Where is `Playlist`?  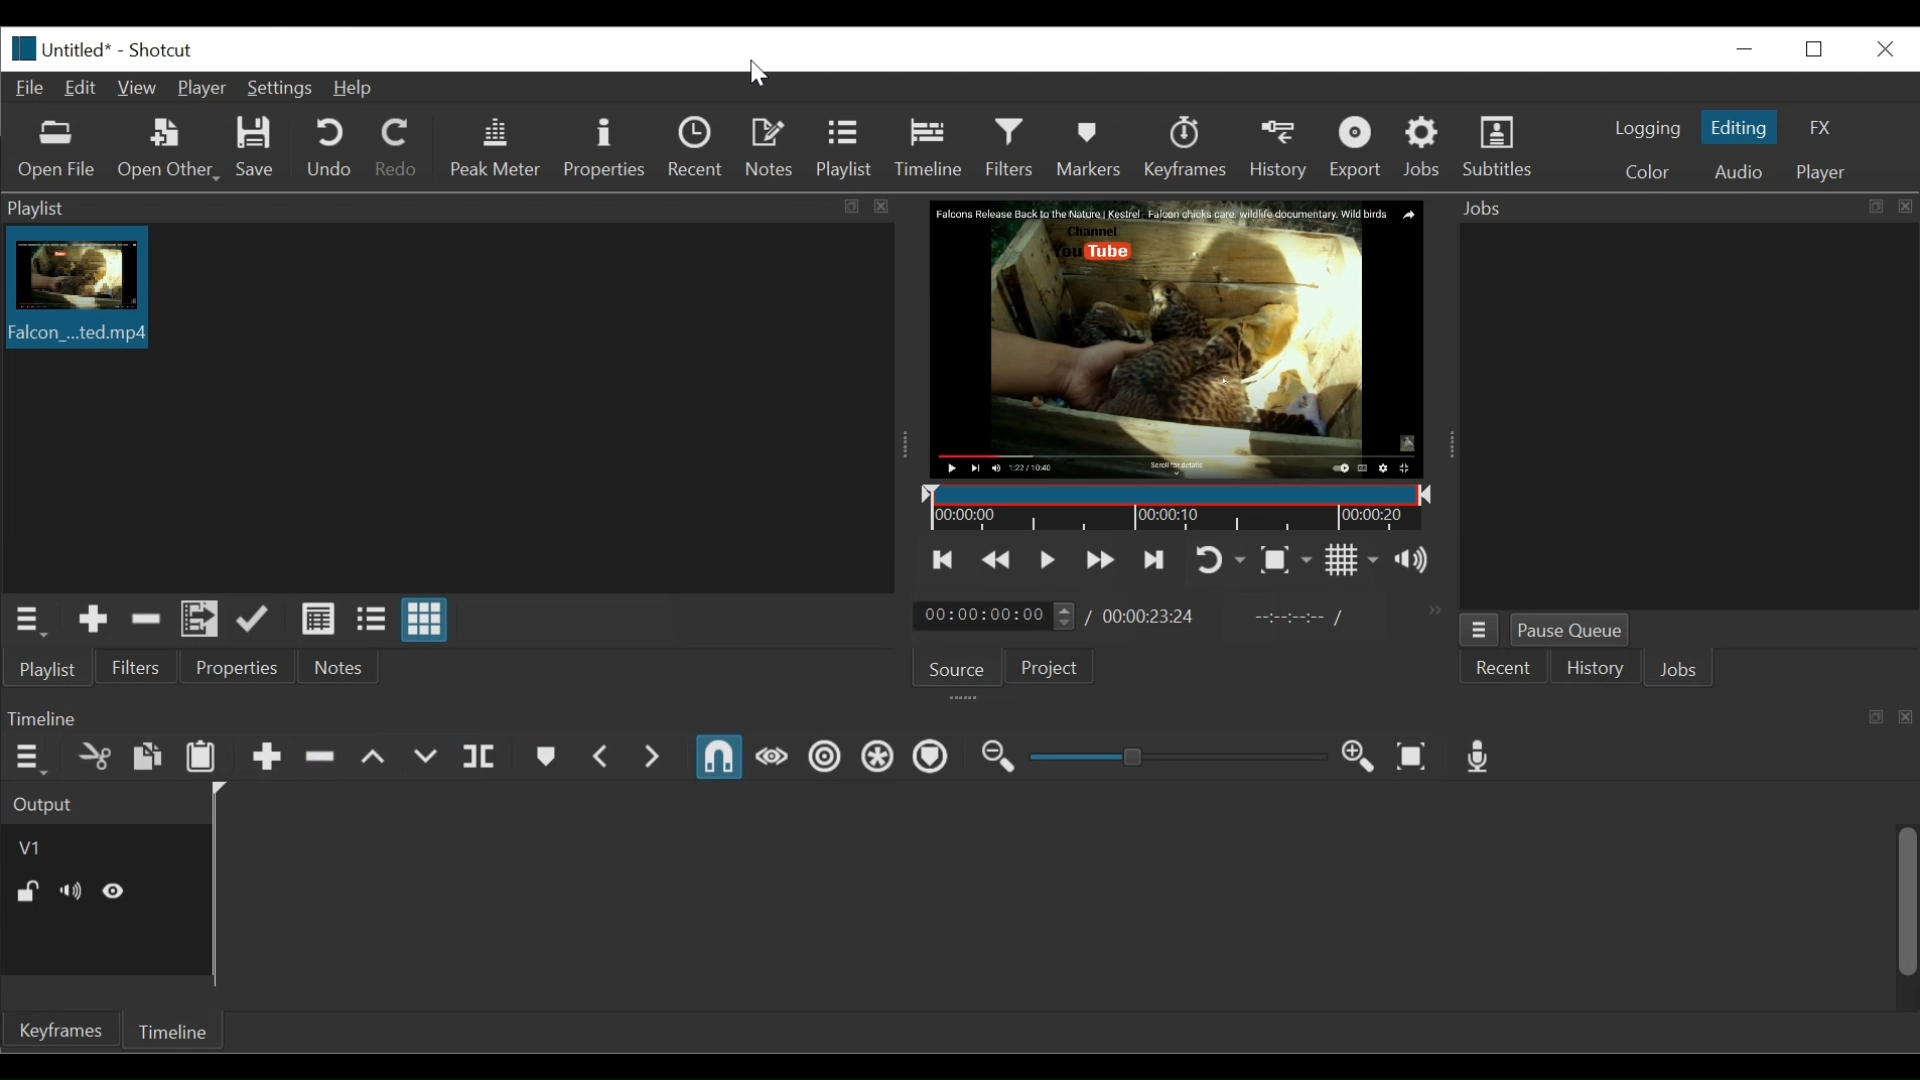 Playlist is located at coordinates (845, 149).